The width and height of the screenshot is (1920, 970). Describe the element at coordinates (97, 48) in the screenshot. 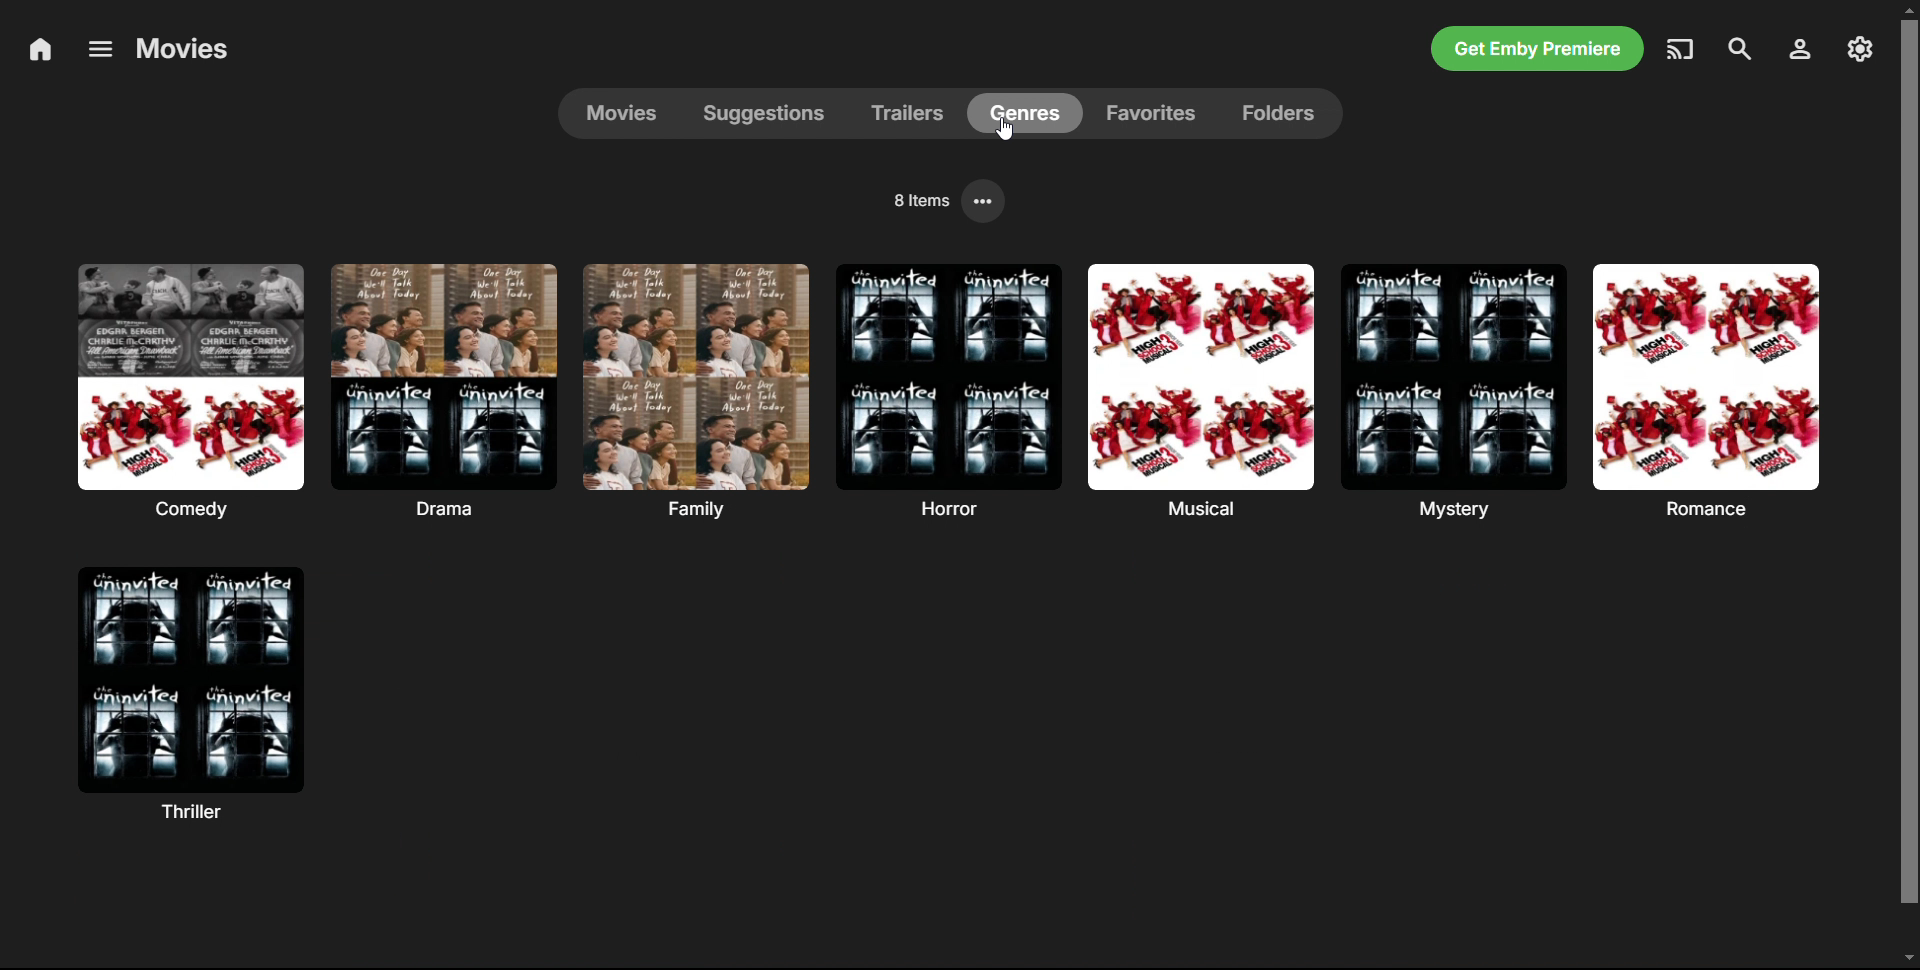

I see `options` at that location.